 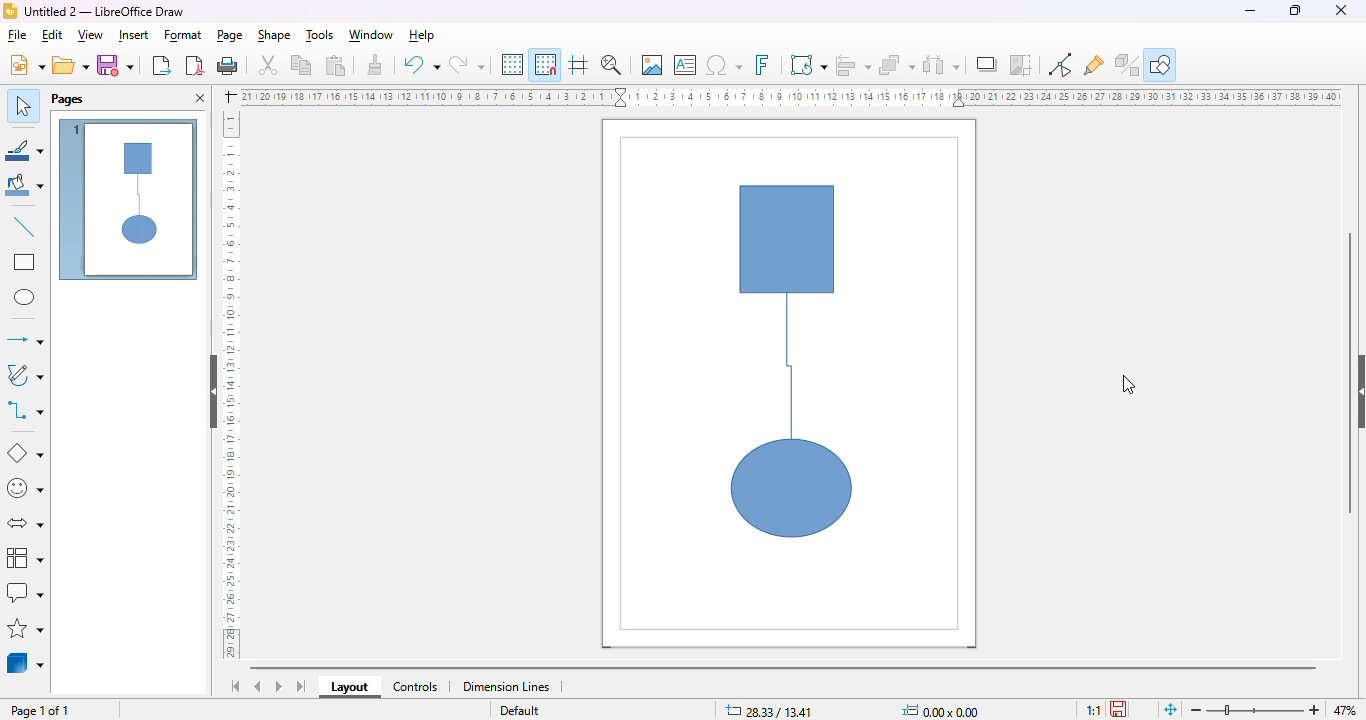 What do you see at coordinates (26, 376) in the screenshot?
I see `curves and polygons` at bounding box center [26, 376].